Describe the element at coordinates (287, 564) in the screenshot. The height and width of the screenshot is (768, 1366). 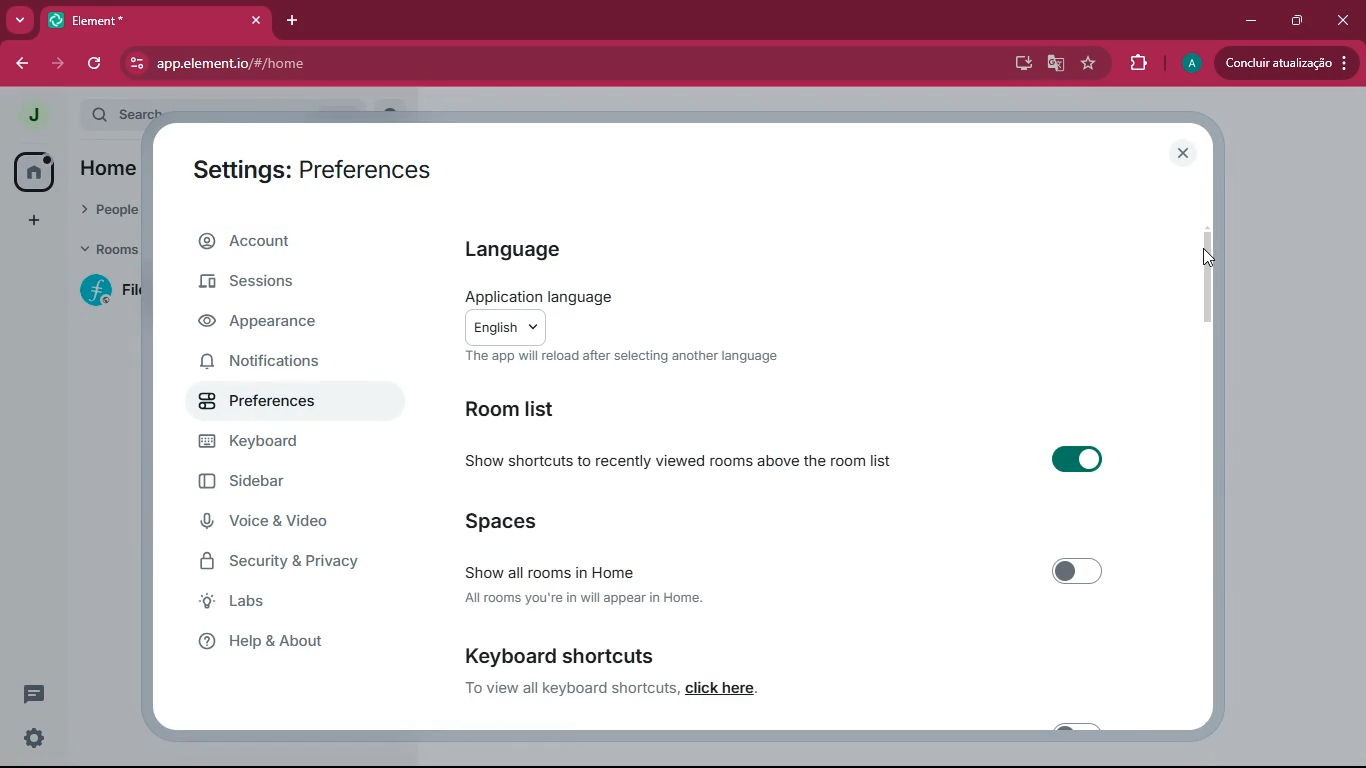
I see `security` at that location.